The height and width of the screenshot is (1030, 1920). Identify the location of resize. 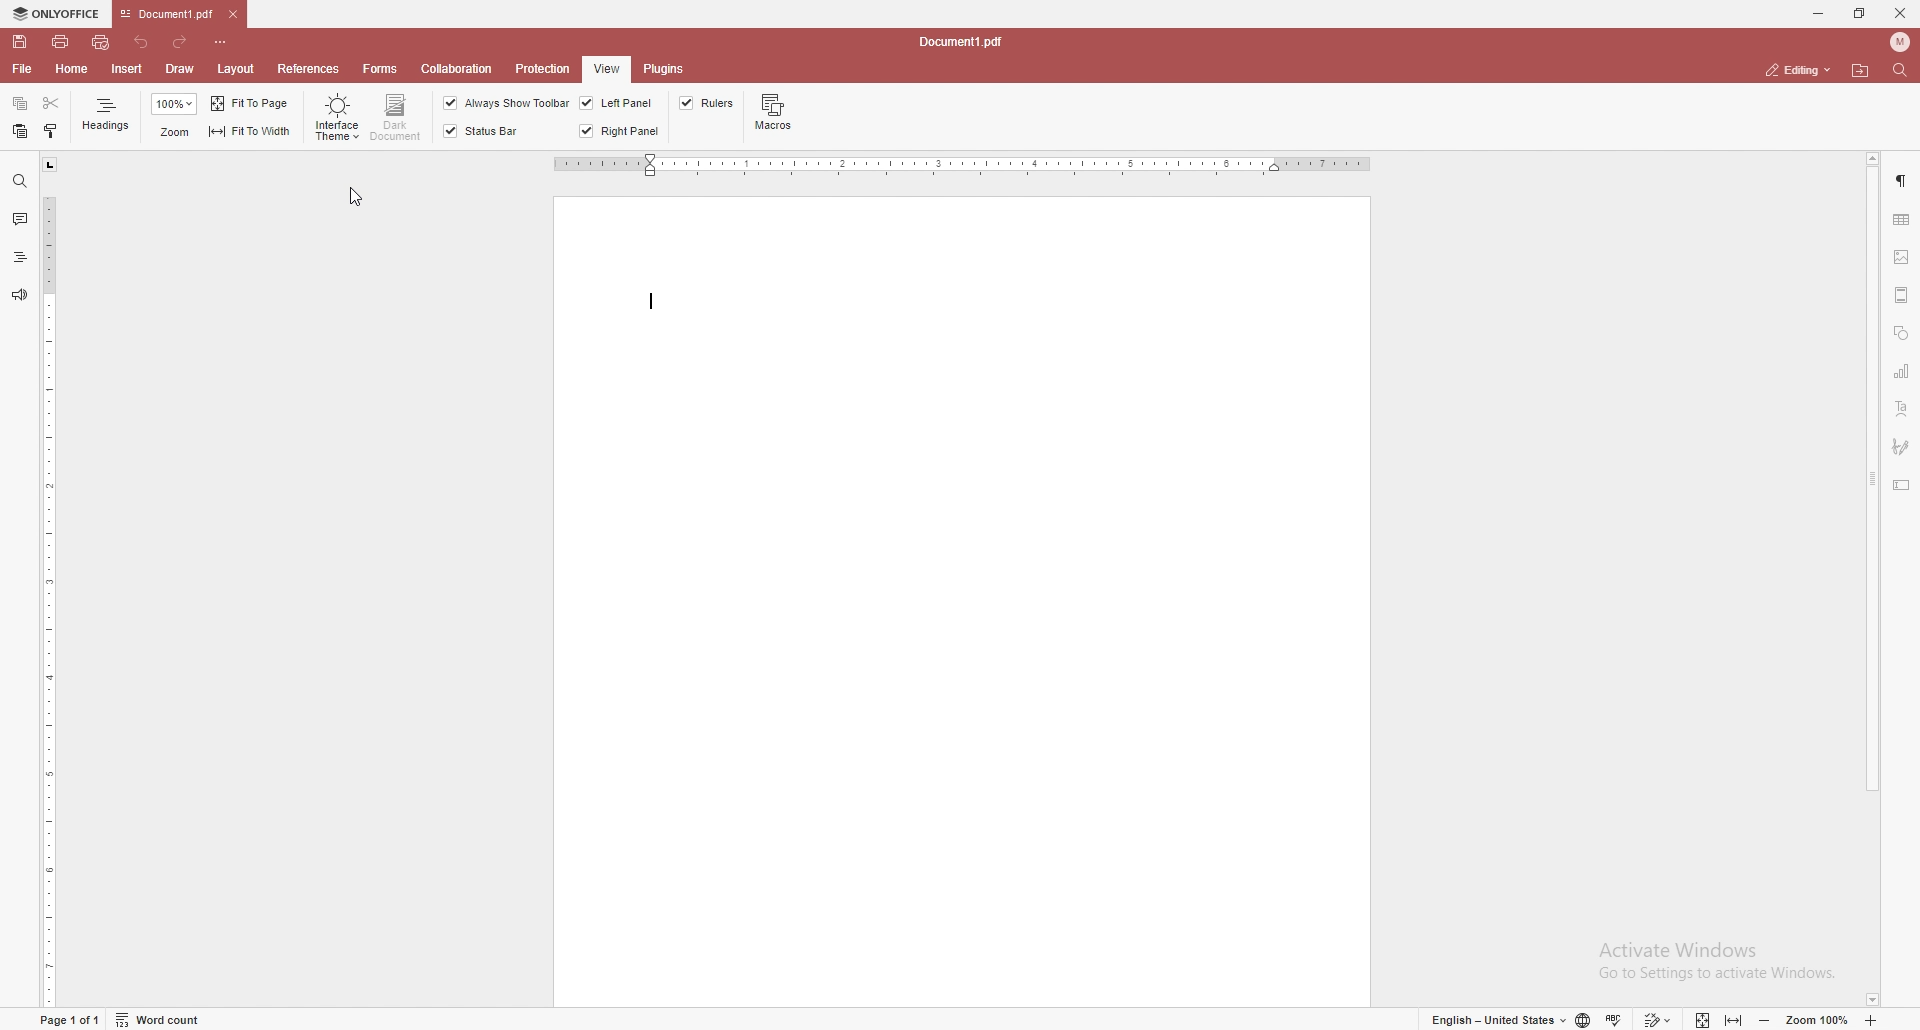
(1859, 13).